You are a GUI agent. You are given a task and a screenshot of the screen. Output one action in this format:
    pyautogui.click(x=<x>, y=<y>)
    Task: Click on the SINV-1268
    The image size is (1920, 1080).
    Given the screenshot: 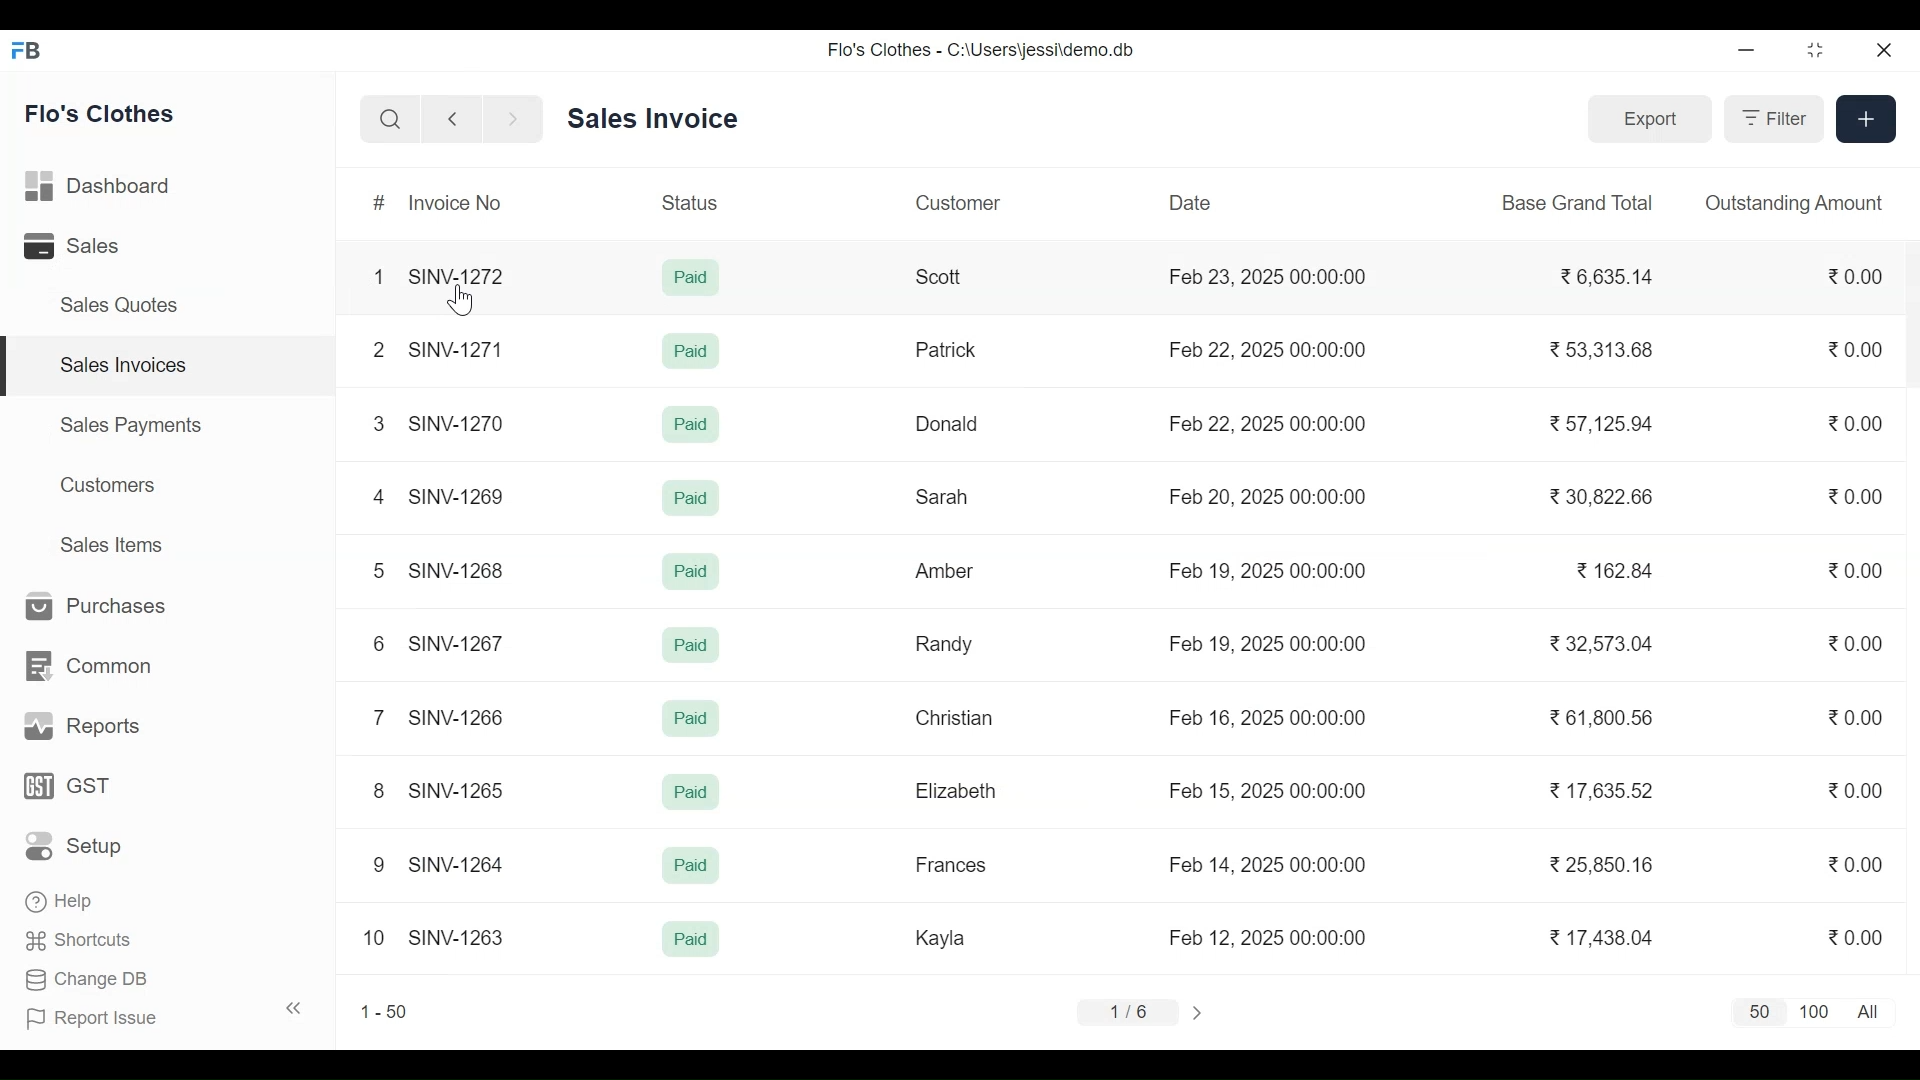 What is the action you would take?
    pyautogui.click(x=460, y=570)
    